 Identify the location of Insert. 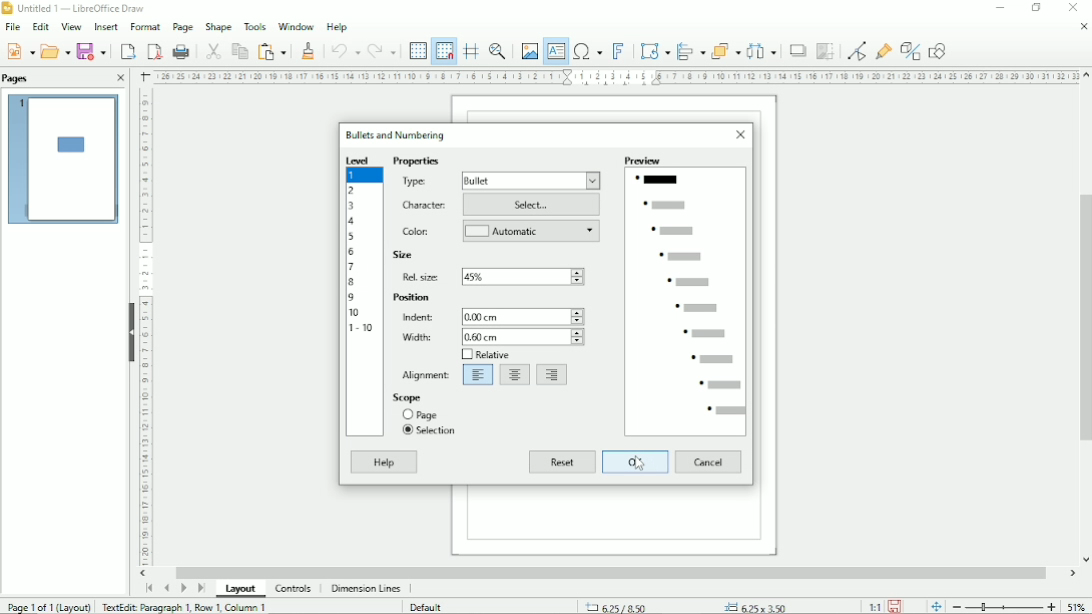
(106, 26).